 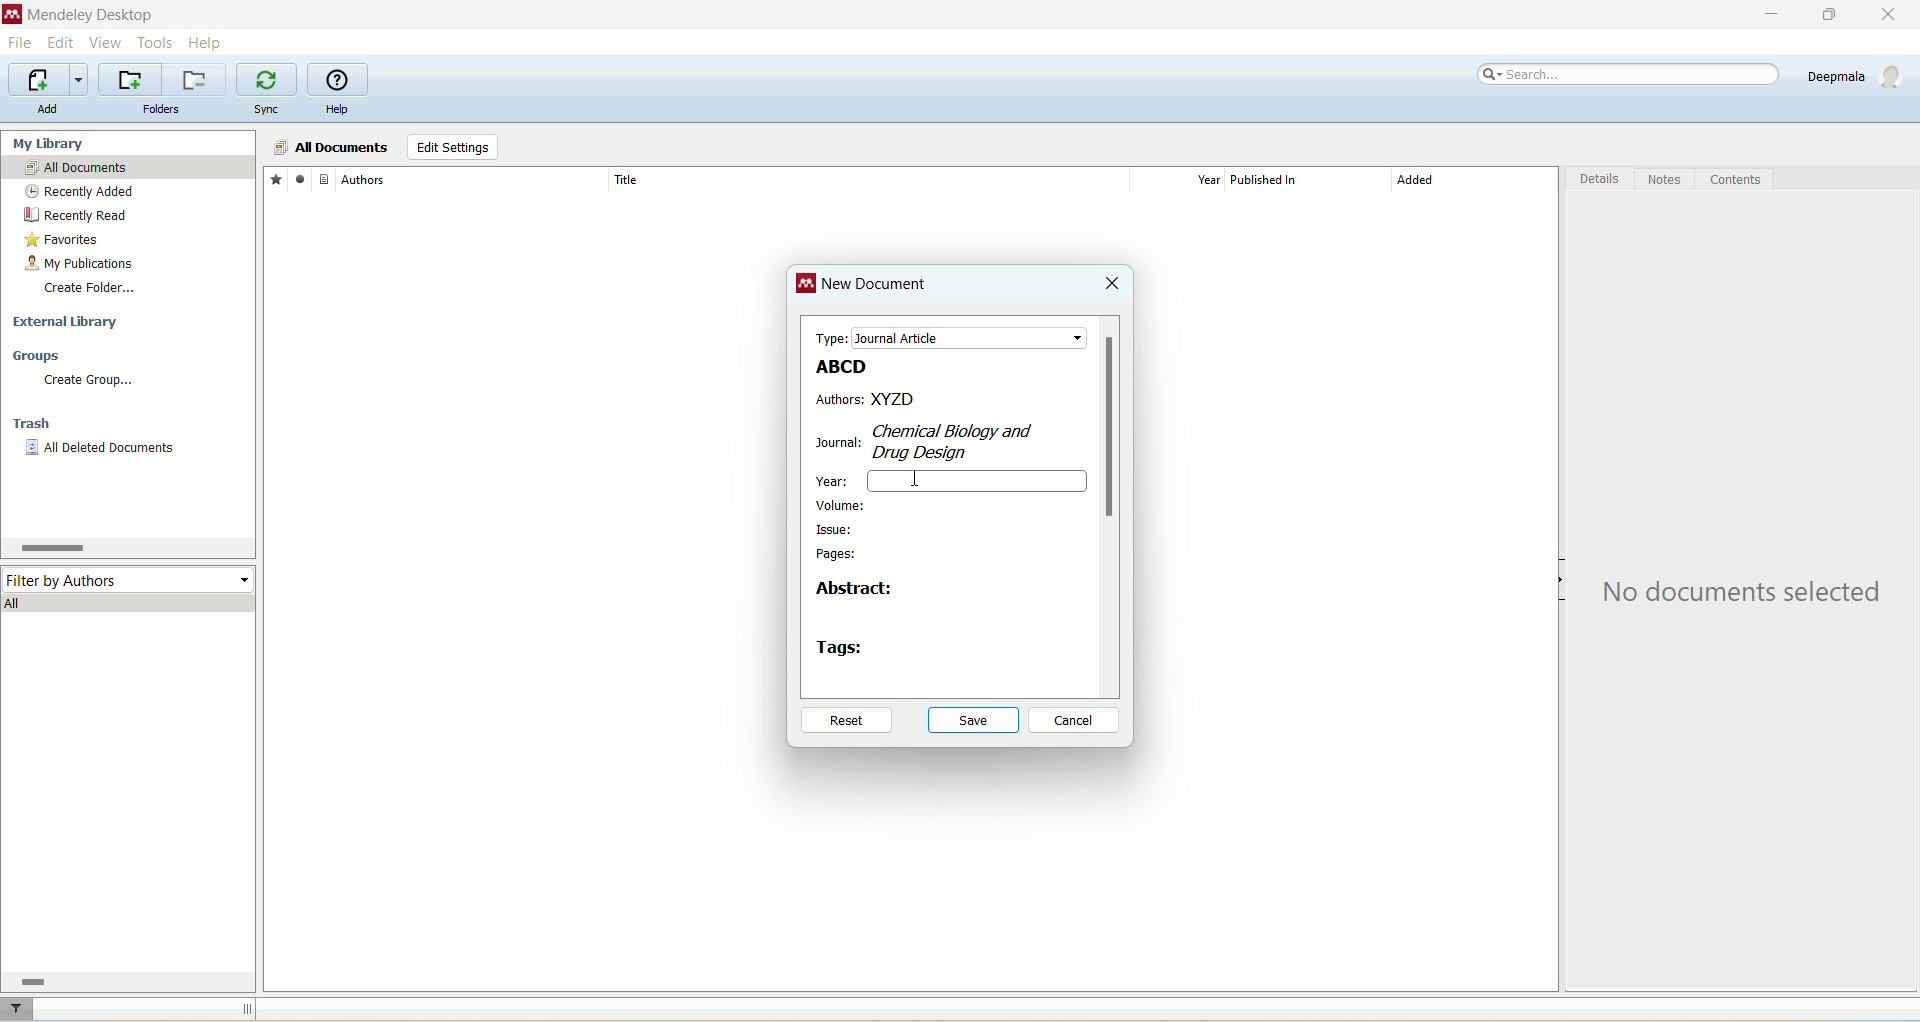 What do you see at coordinates (59, 43) in the screenshot?
I see `edit` at bounding box center [59, 43].